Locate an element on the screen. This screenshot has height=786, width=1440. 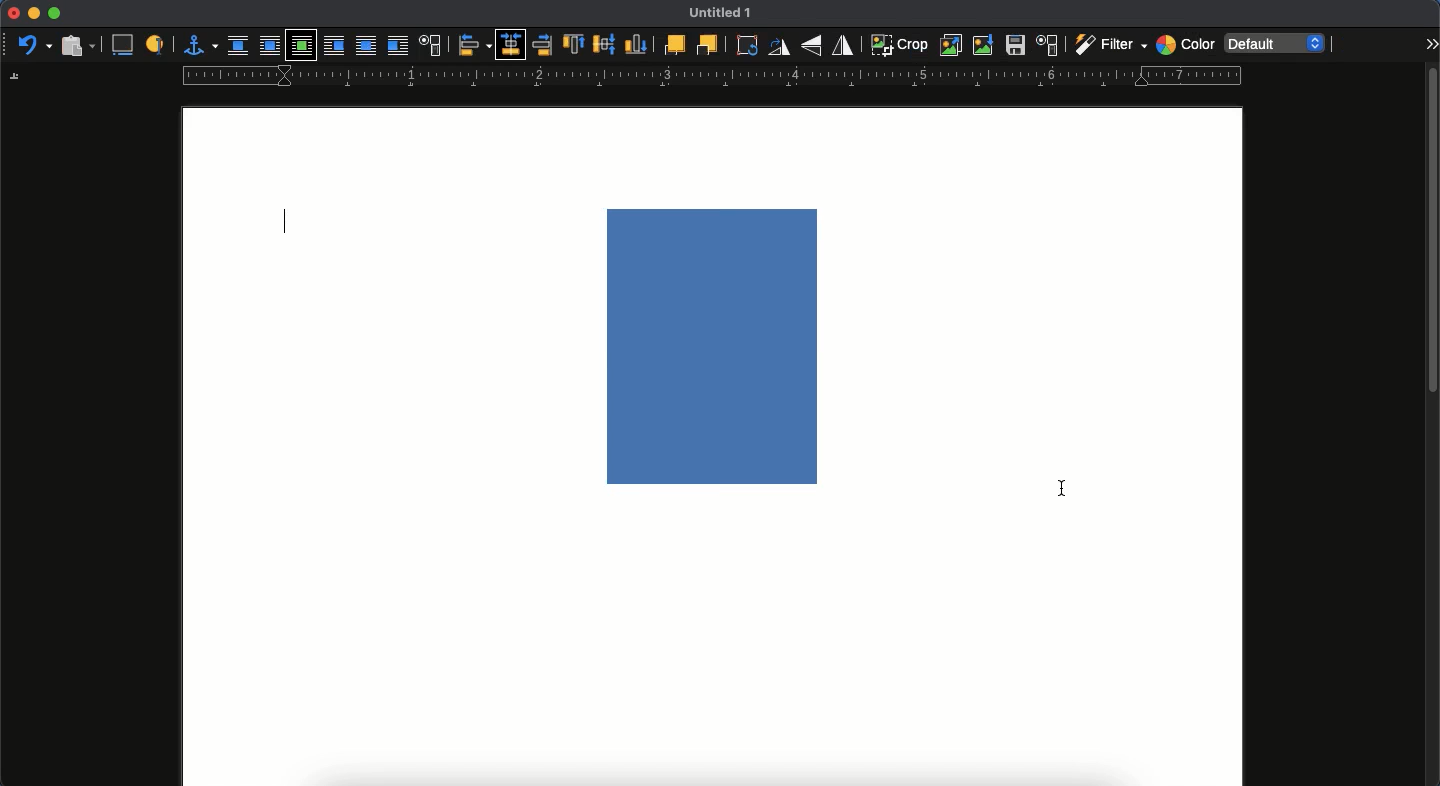
bottom to anchor is located at coordinates (636, 44).